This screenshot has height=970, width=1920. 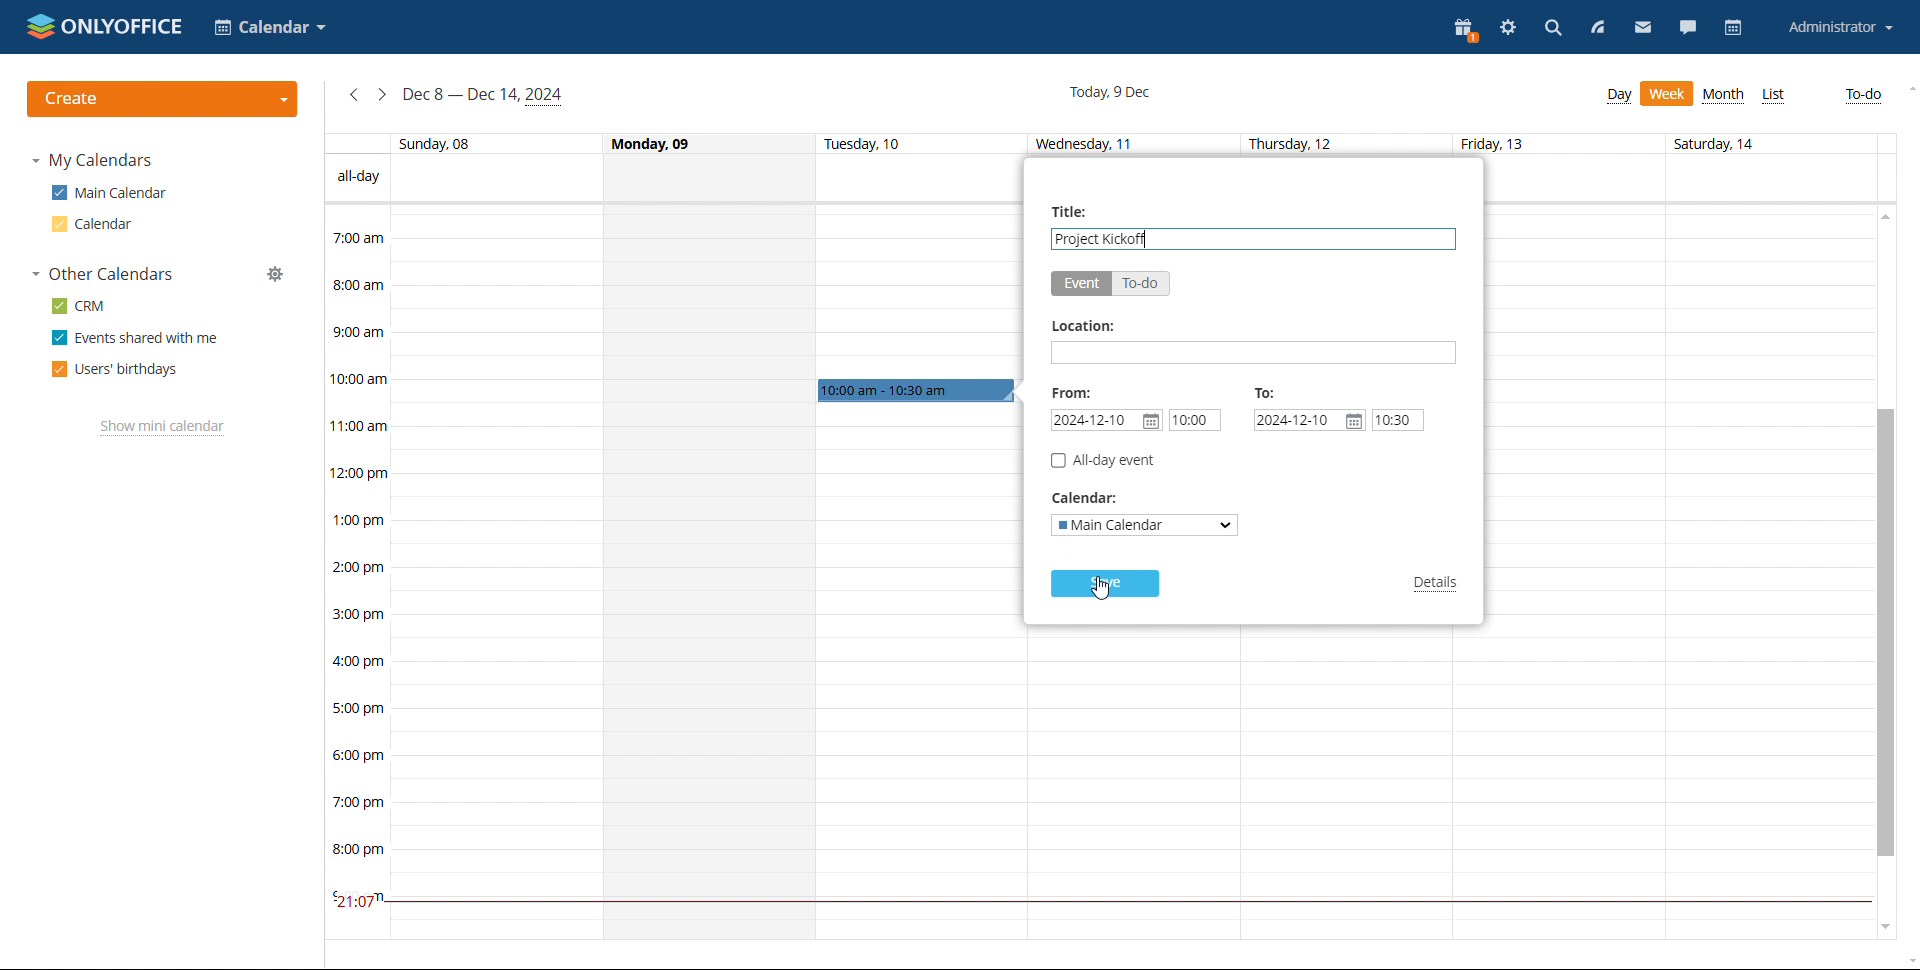 I want to click on manage, so click(x=275, y=275).